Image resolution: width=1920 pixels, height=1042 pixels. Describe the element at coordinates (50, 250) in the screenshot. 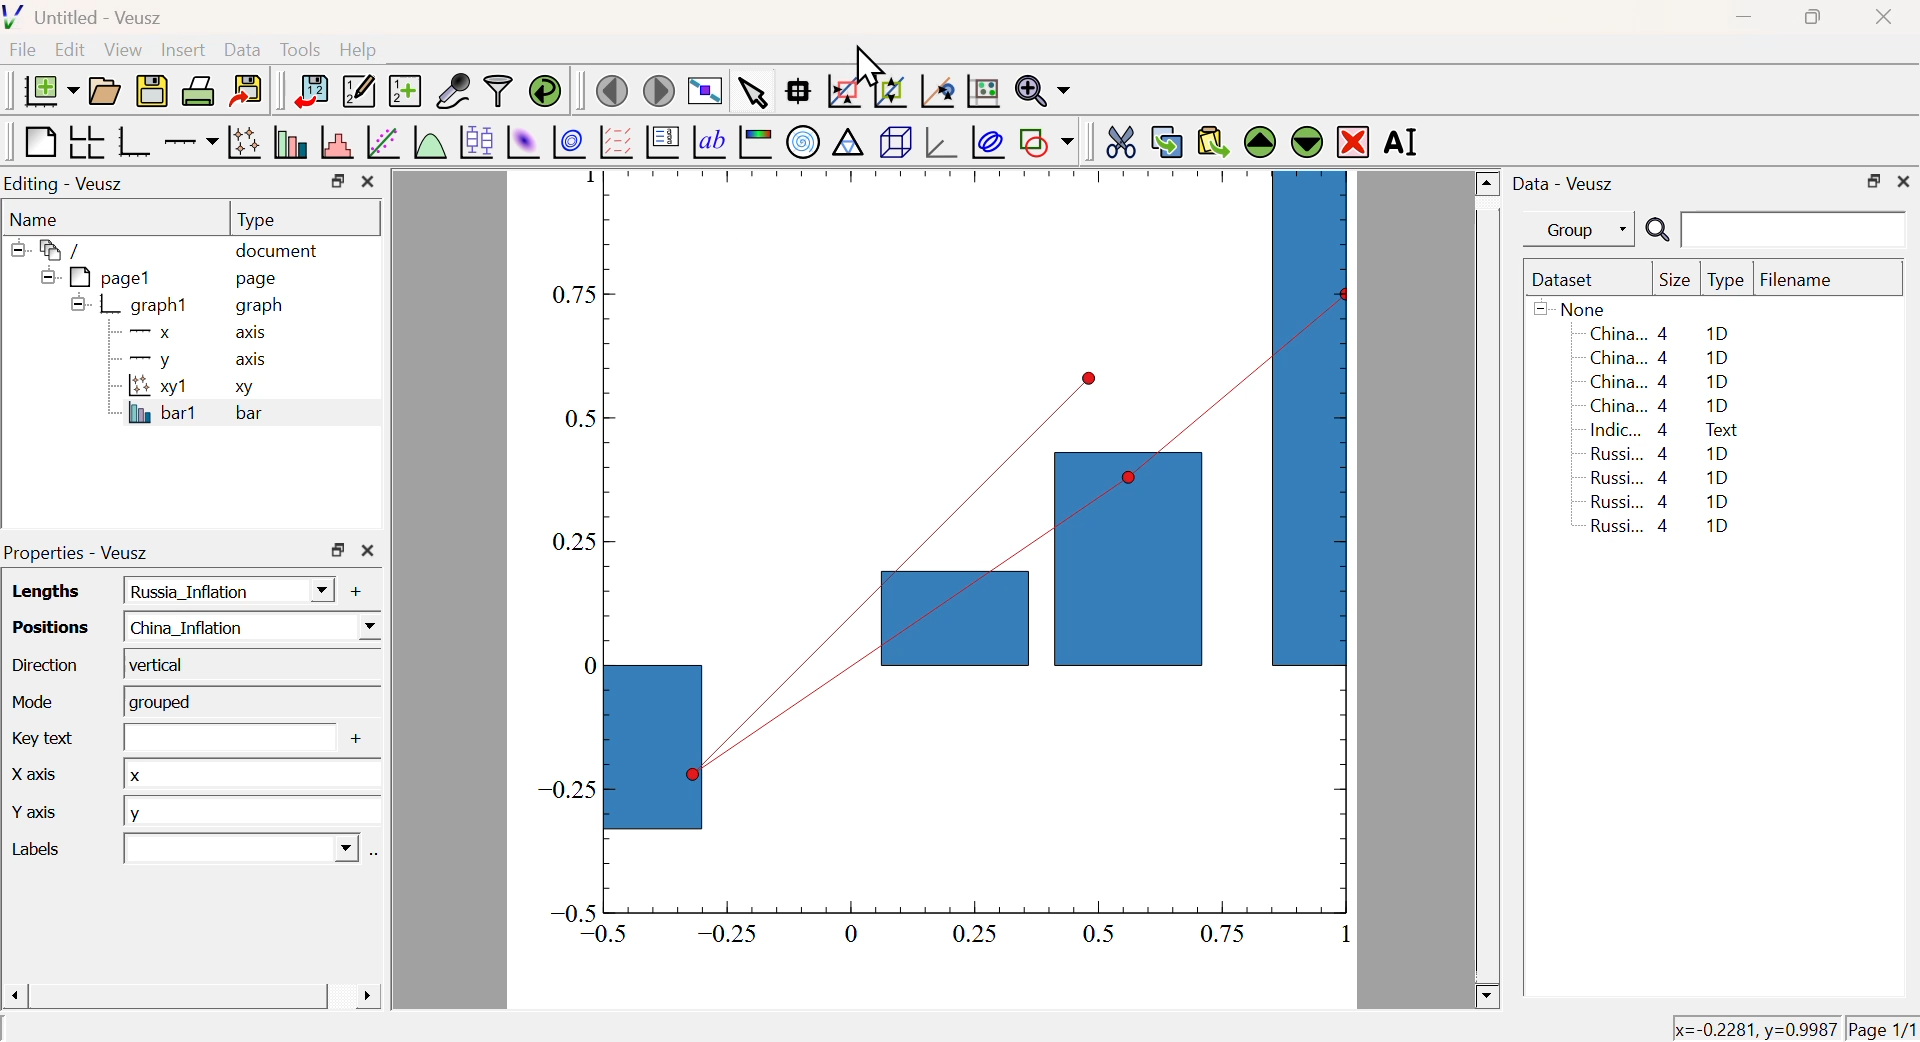

I see `/` at that location.